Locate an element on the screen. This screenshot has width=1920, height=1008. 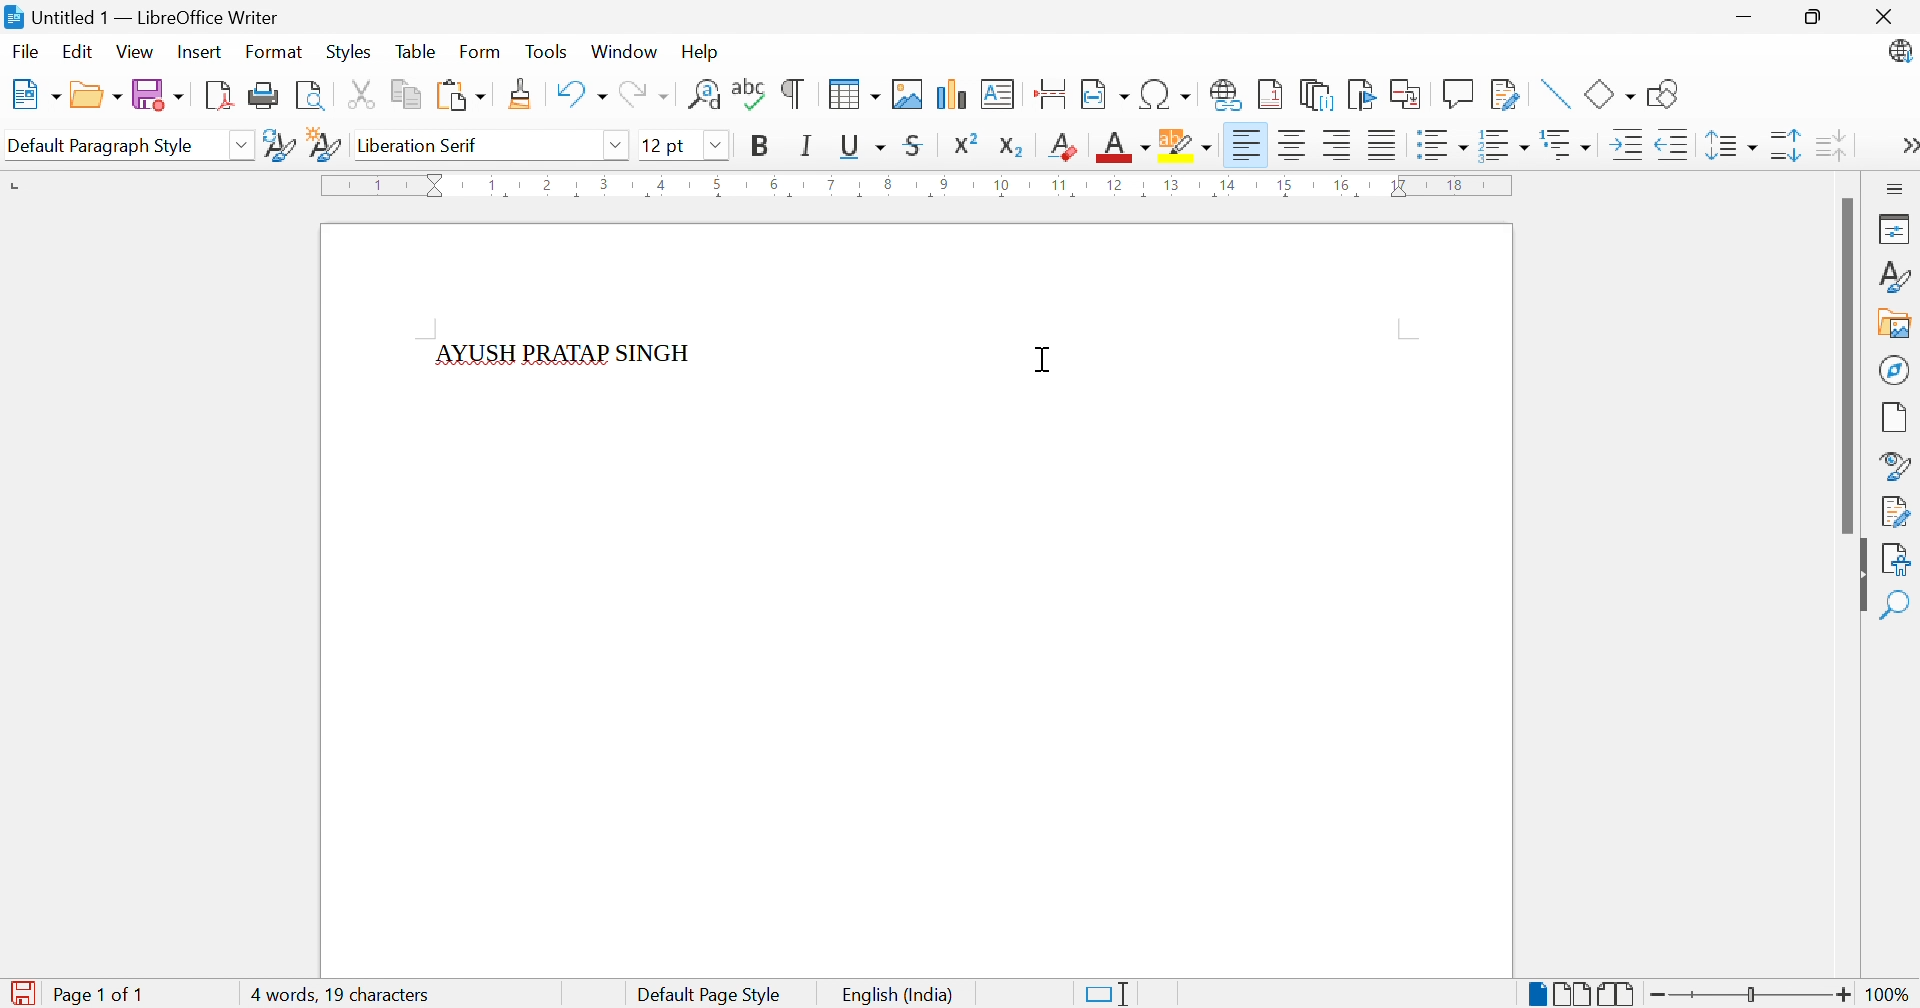
View is located at coordinates (136, 50).